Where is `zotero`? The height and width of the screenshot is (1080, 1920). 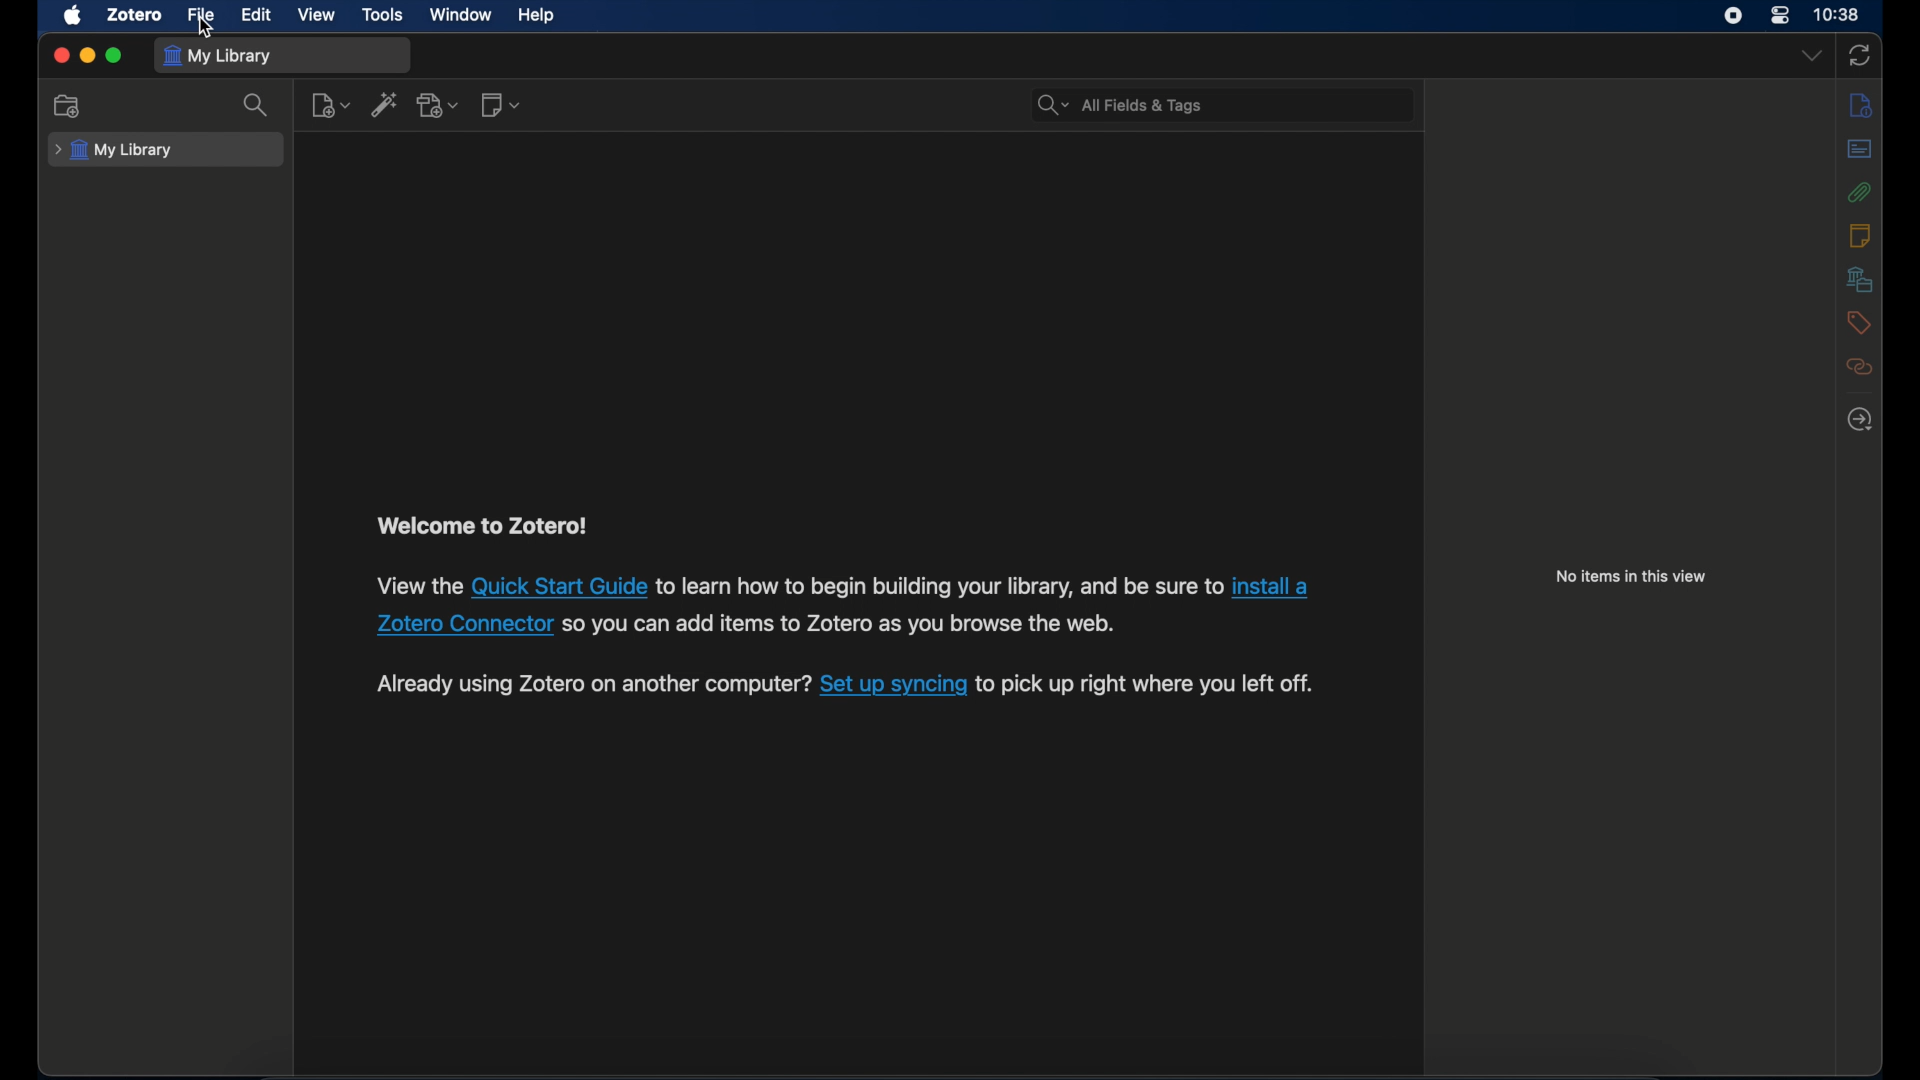
zotero is located at coordinates (137, 15).